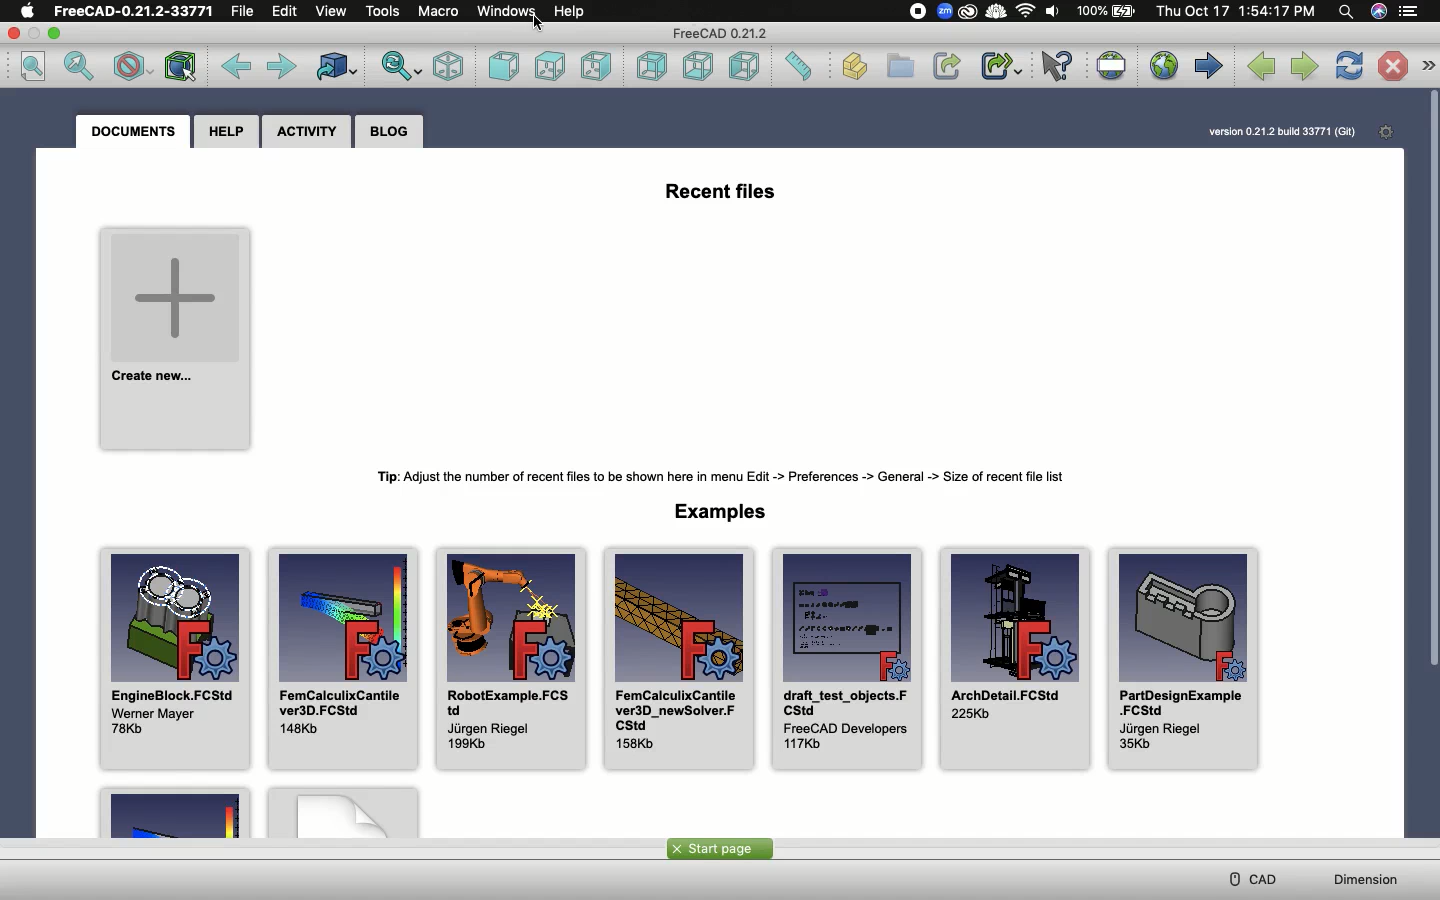 The width and height of the screenshot is (1440, 900). What do you see at coordinates (343, 811) in the screenshot?
I see `Example` at bounding box center [343, 811].